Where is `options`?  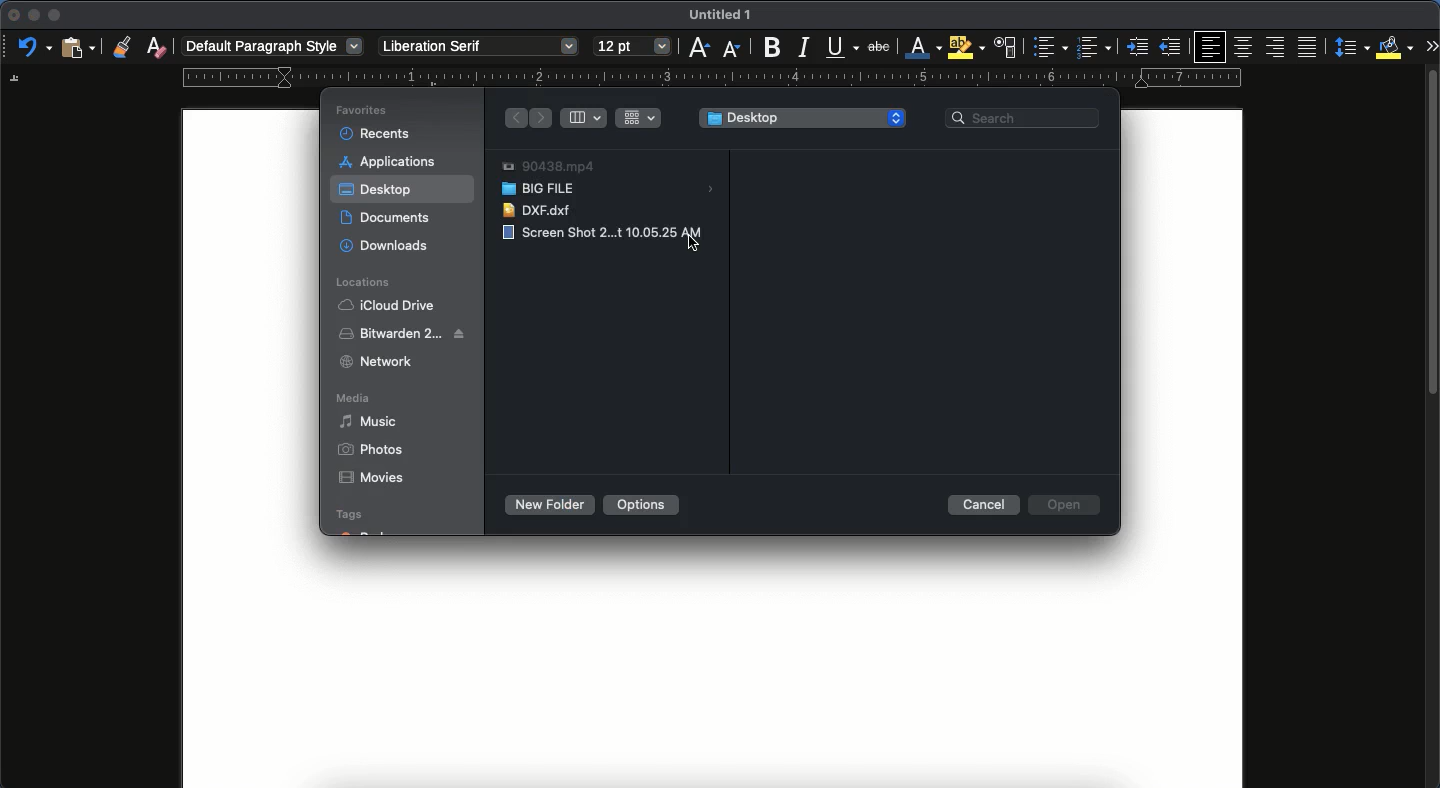 options is located at coordinates (640, 504).